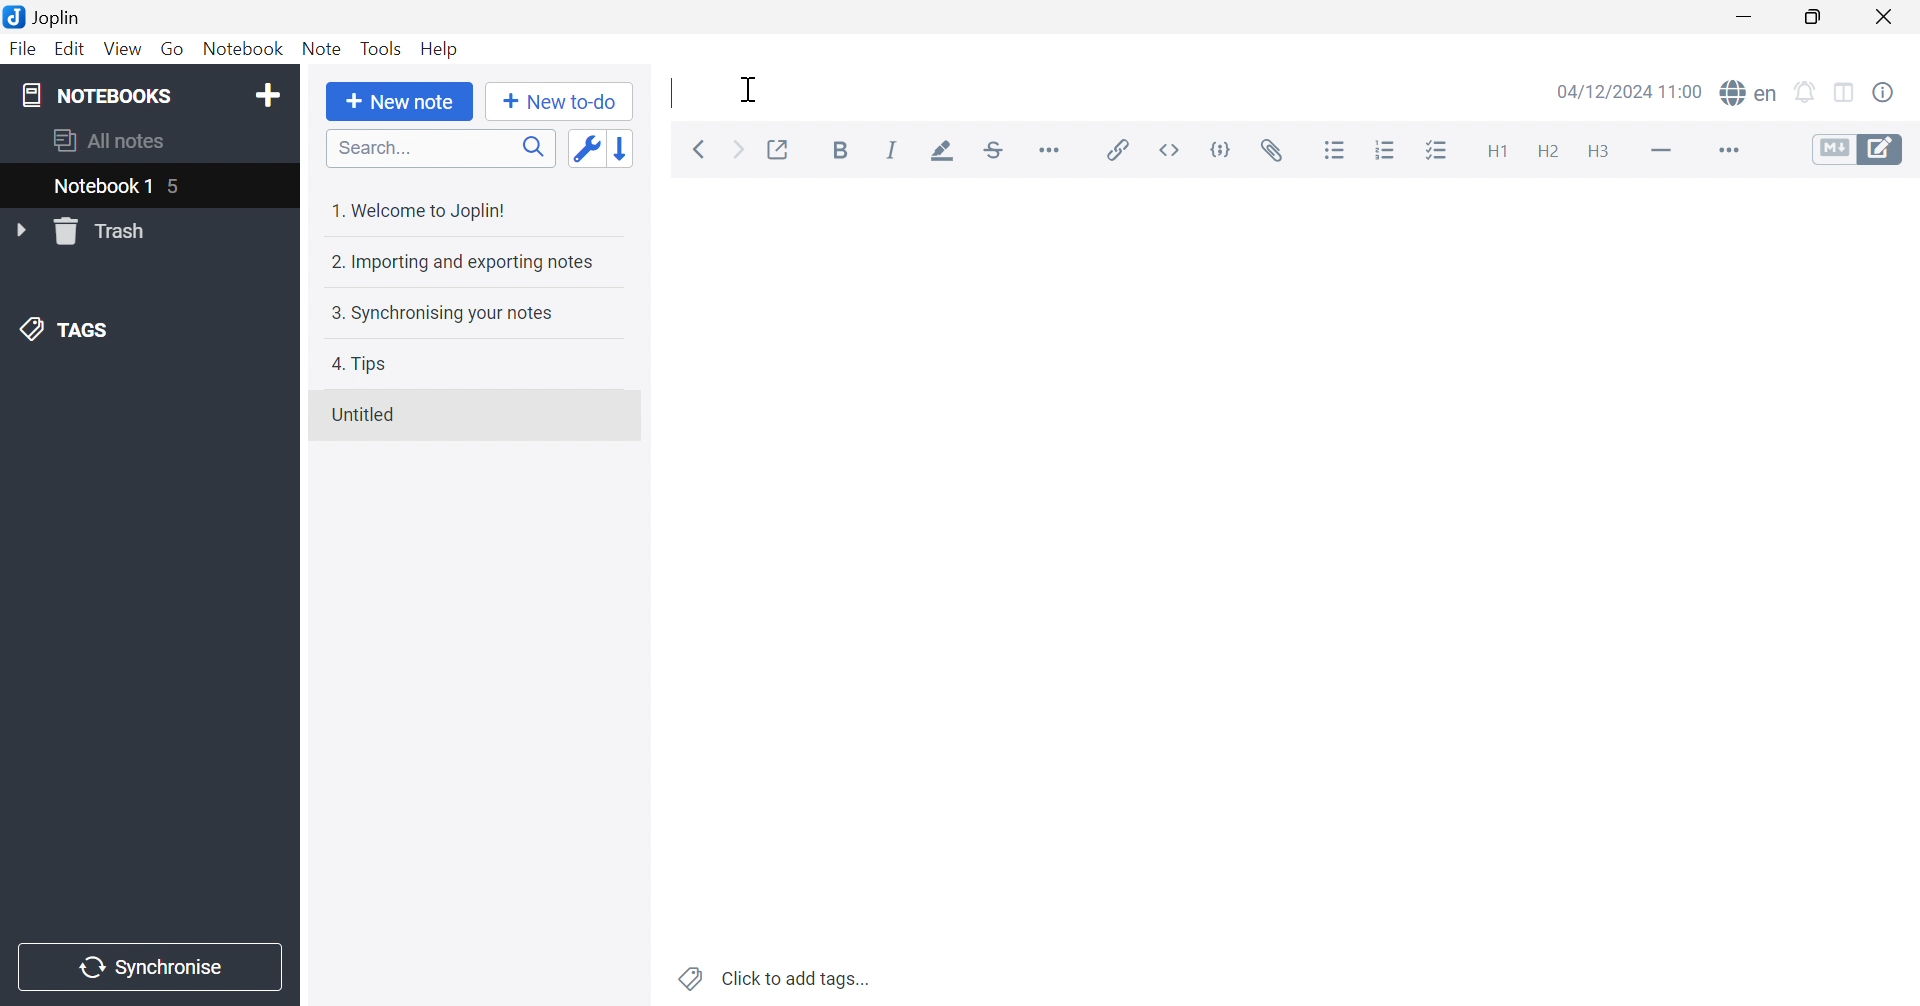 This screenshot has height=1006, width=1920. Describe the element at coordinates (1822, 19) in the screenshot. I see `Restore Down` at that location.